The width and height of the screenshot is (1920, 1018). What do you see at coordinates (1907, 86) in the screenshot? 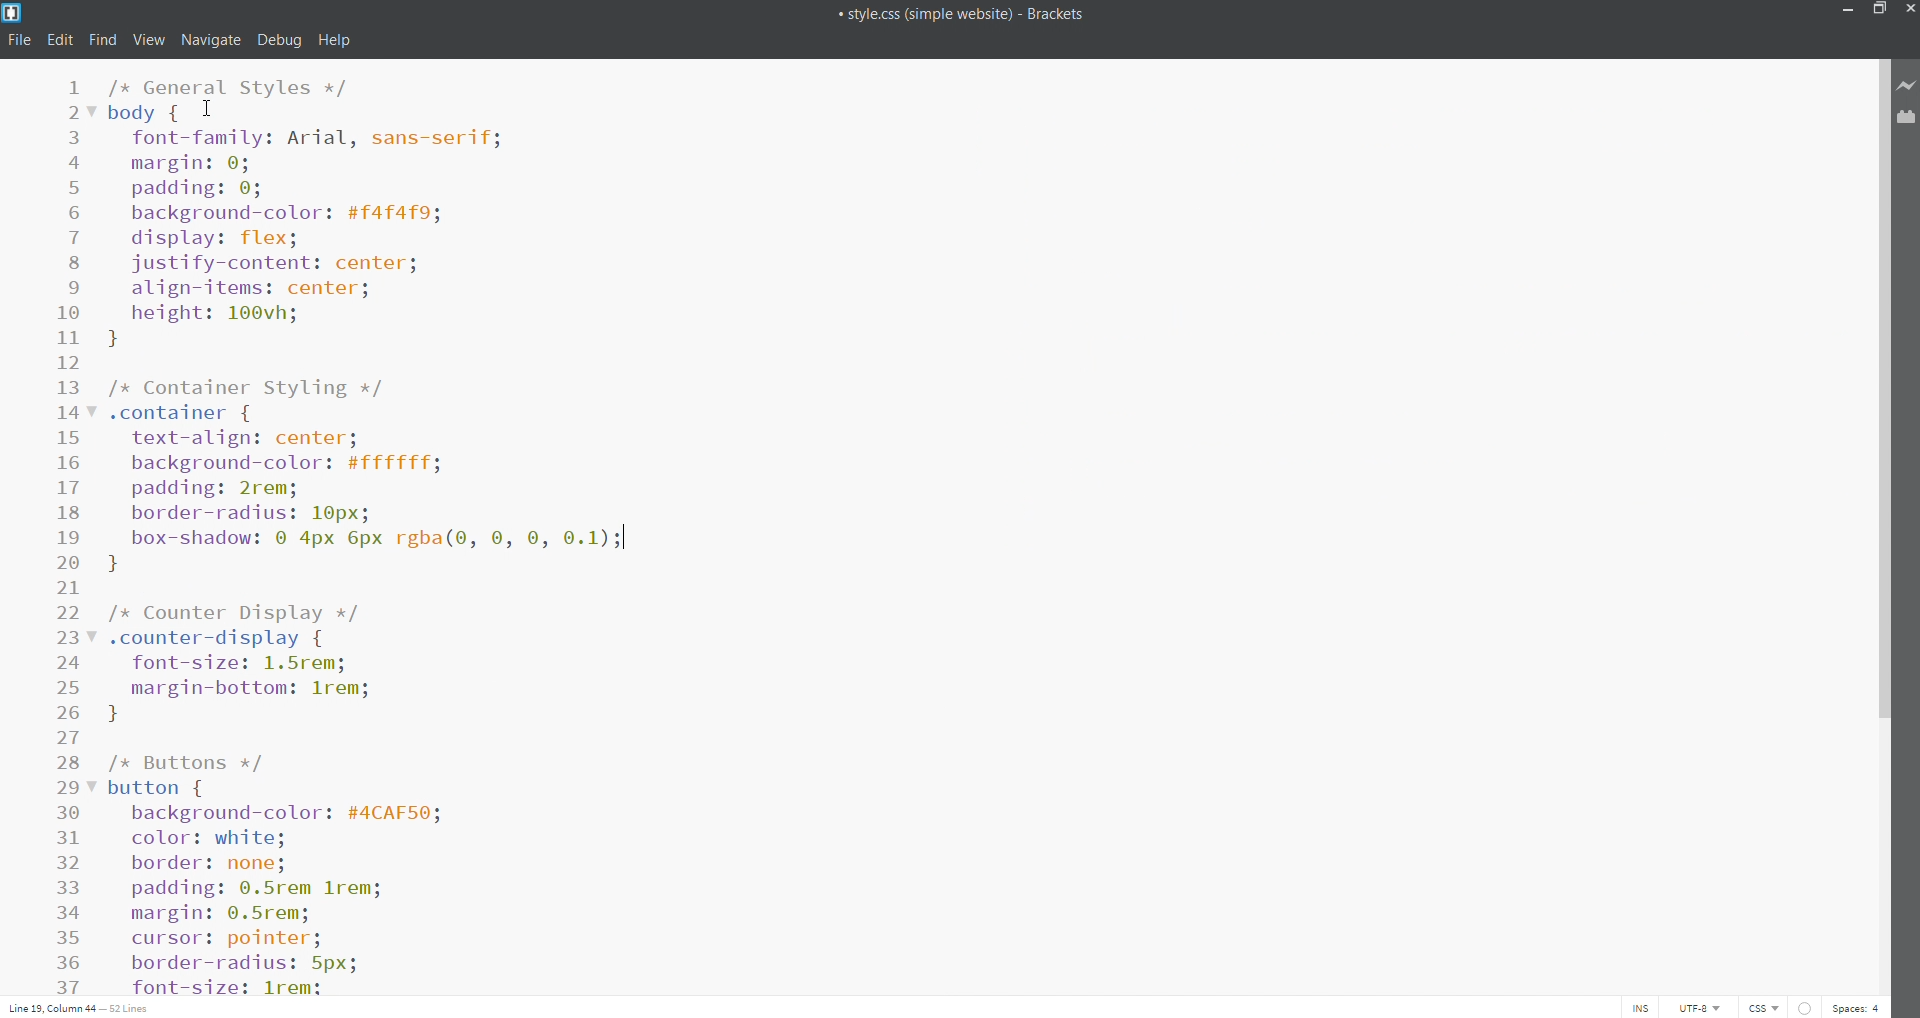
I see `live preview` at bounding box center [1907, 86].